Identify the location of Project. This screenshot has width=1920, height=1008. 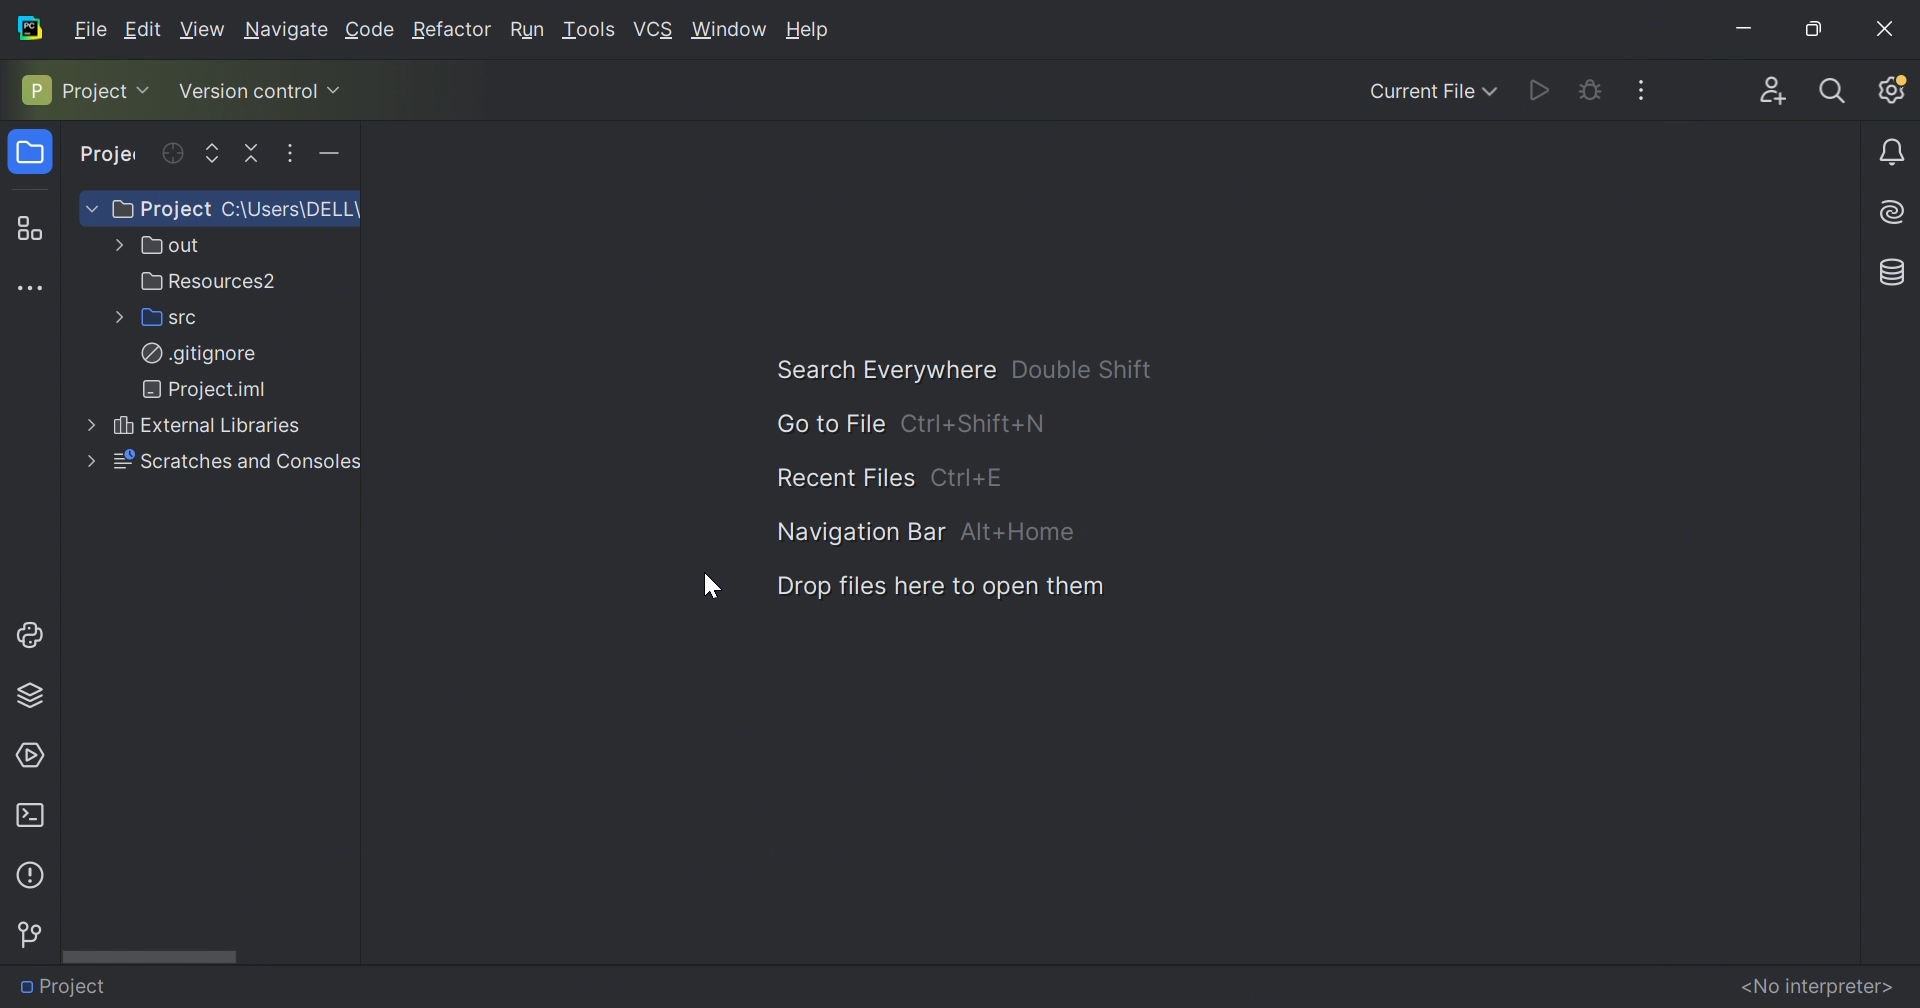
(160, 209).